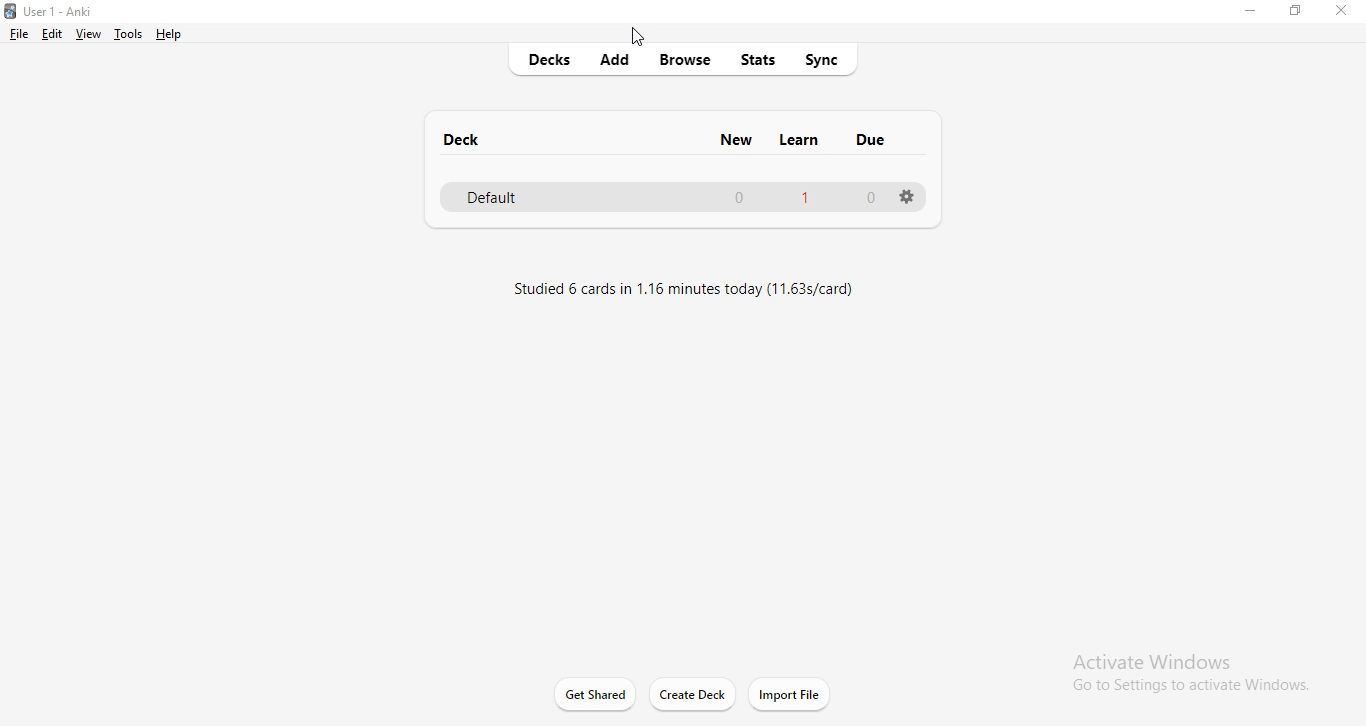  Describe the element at coordinates (791, 694) in the screenshot. I see `import files` at that location.